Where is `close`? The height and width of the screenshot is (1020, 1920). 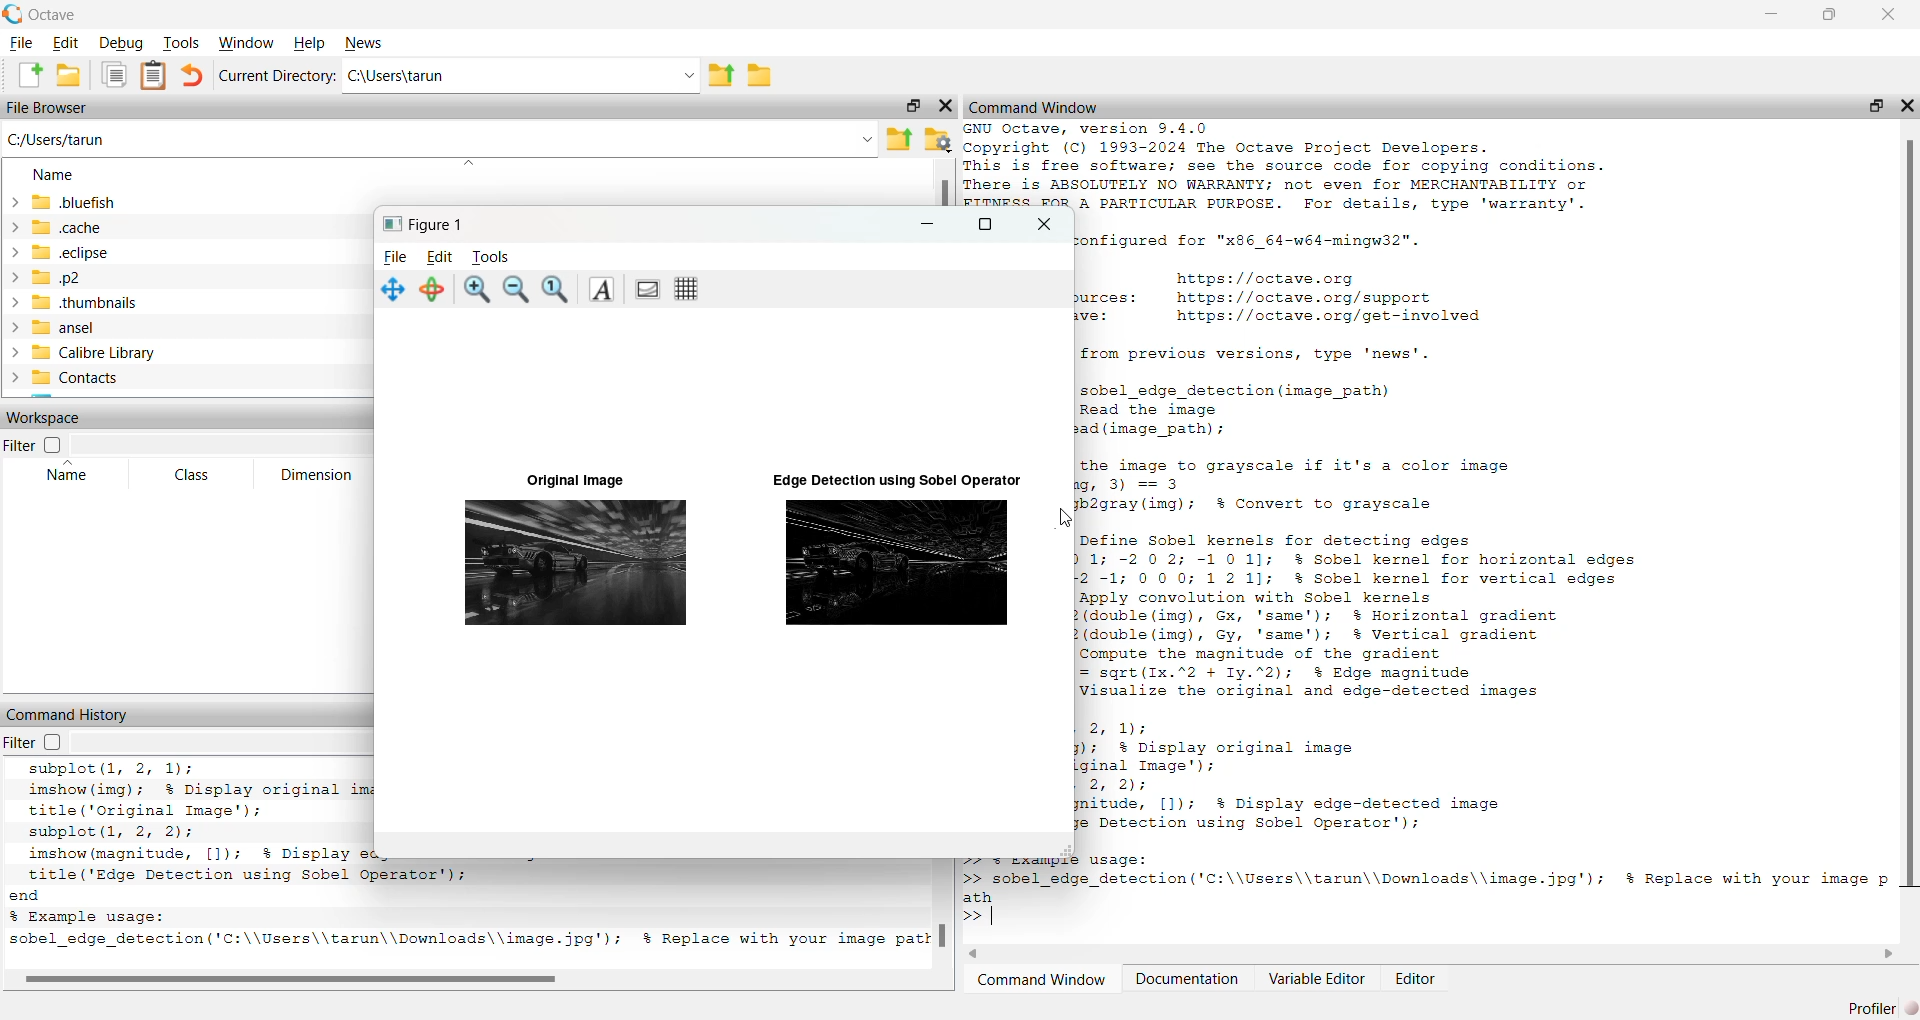 close is located at coordinates (945, 110).